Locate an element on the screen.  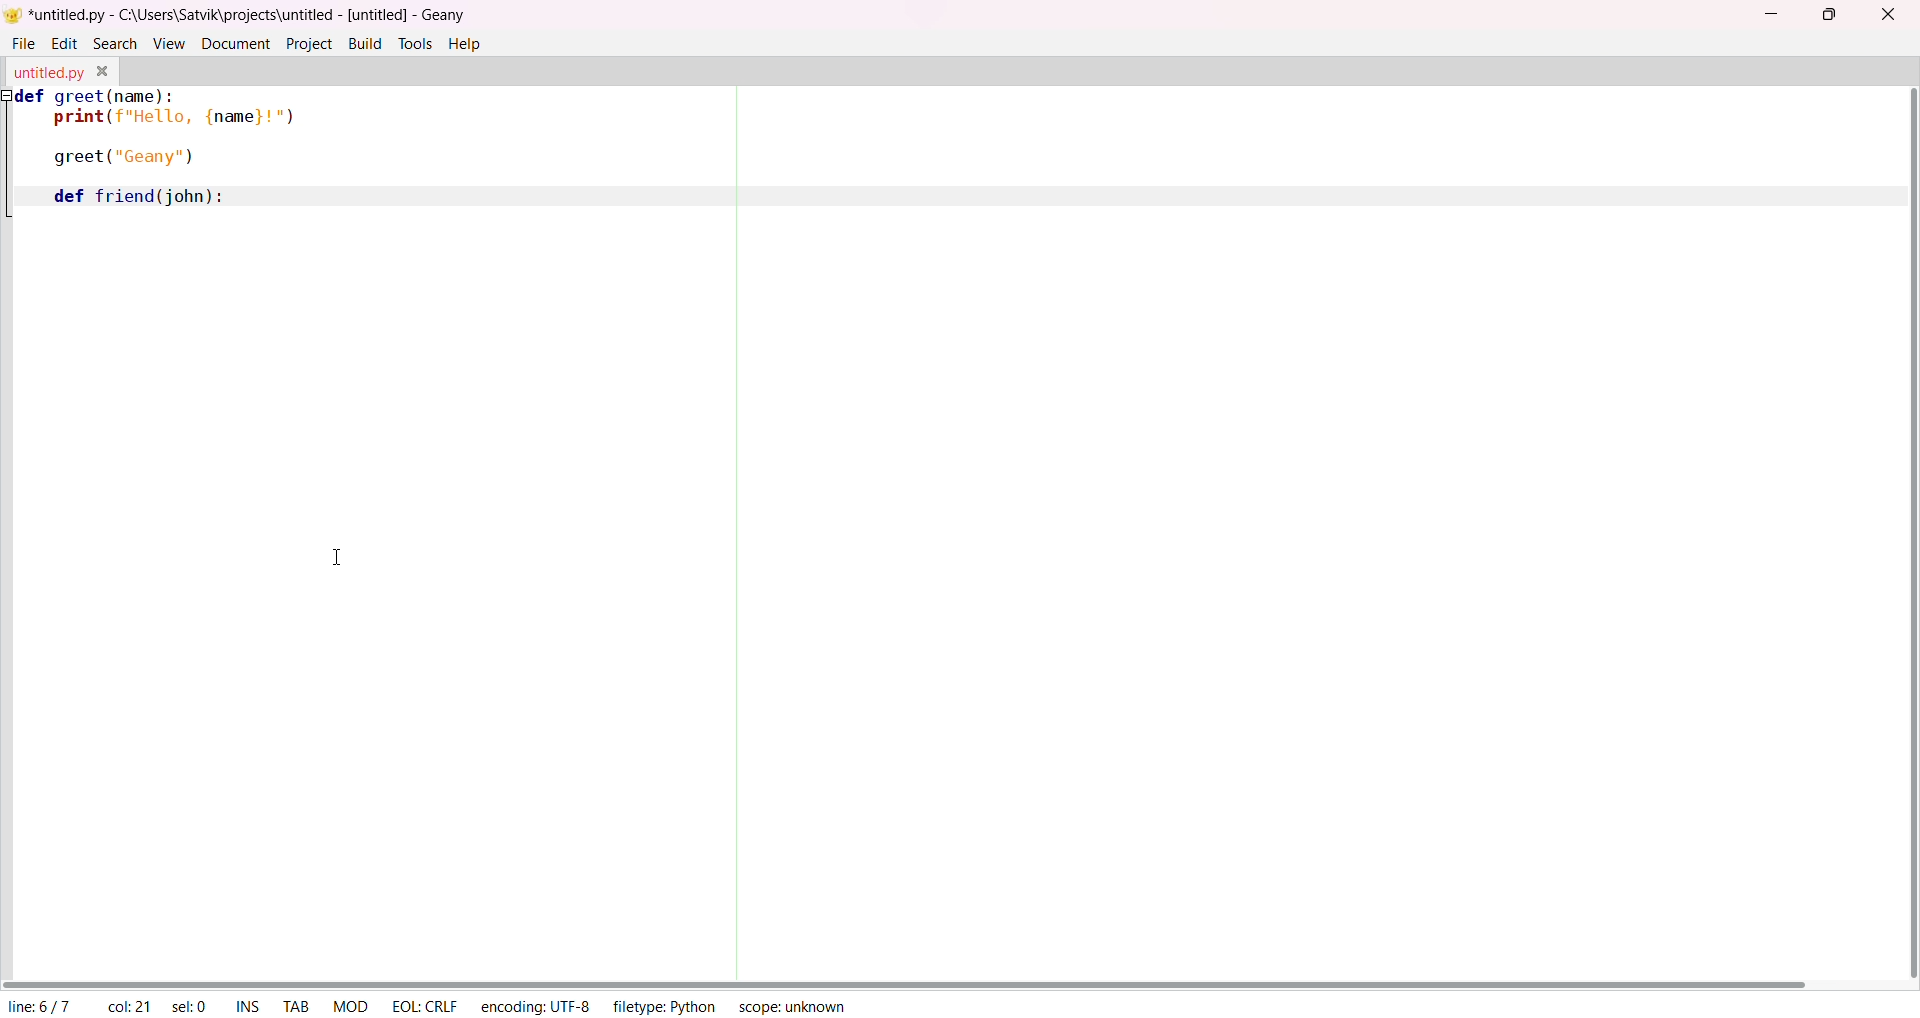
untitled.py is located at coordinates (44, 71).